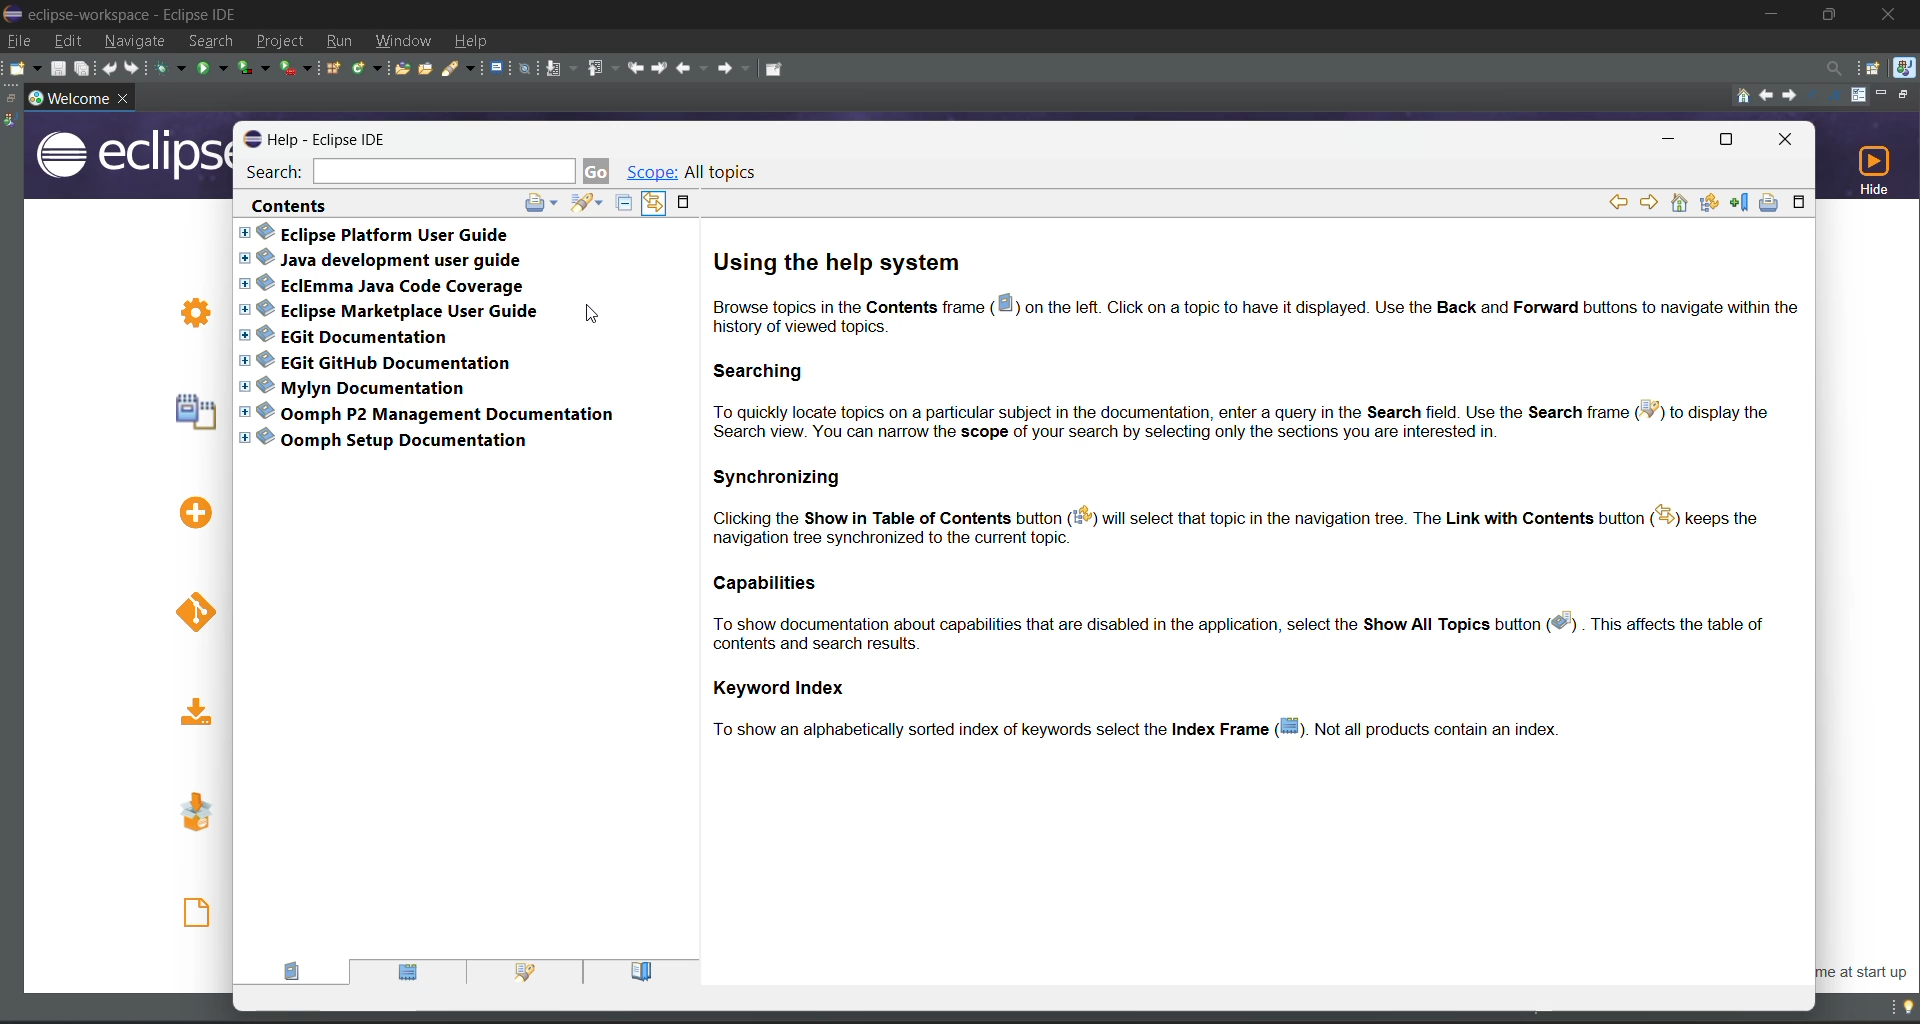 Image resolution: width=1920 pixels, height=1024 pixels. What do you see at coordinates (1837, 94) in the screenshot?
I see `magnify` at bounding box center [1837, 94].